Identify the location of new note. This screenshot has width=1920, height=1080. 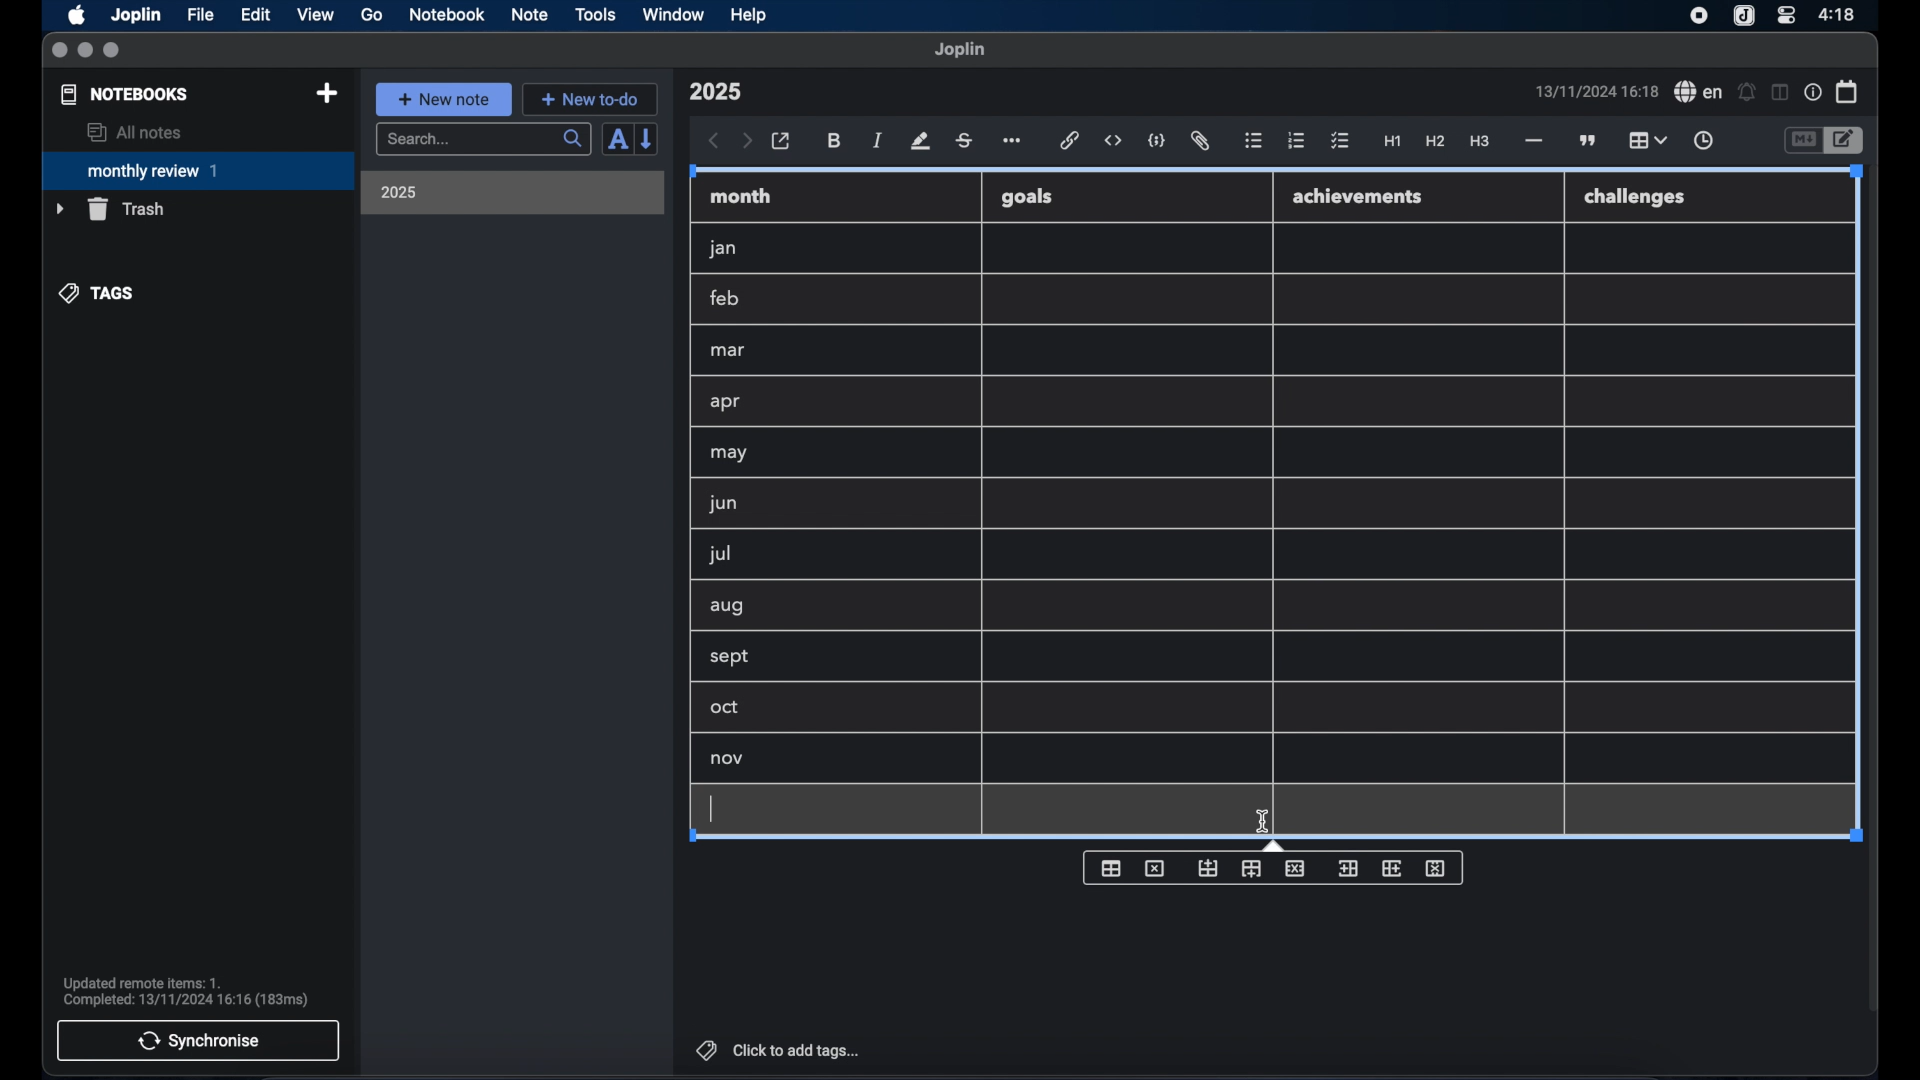
(443, 99).